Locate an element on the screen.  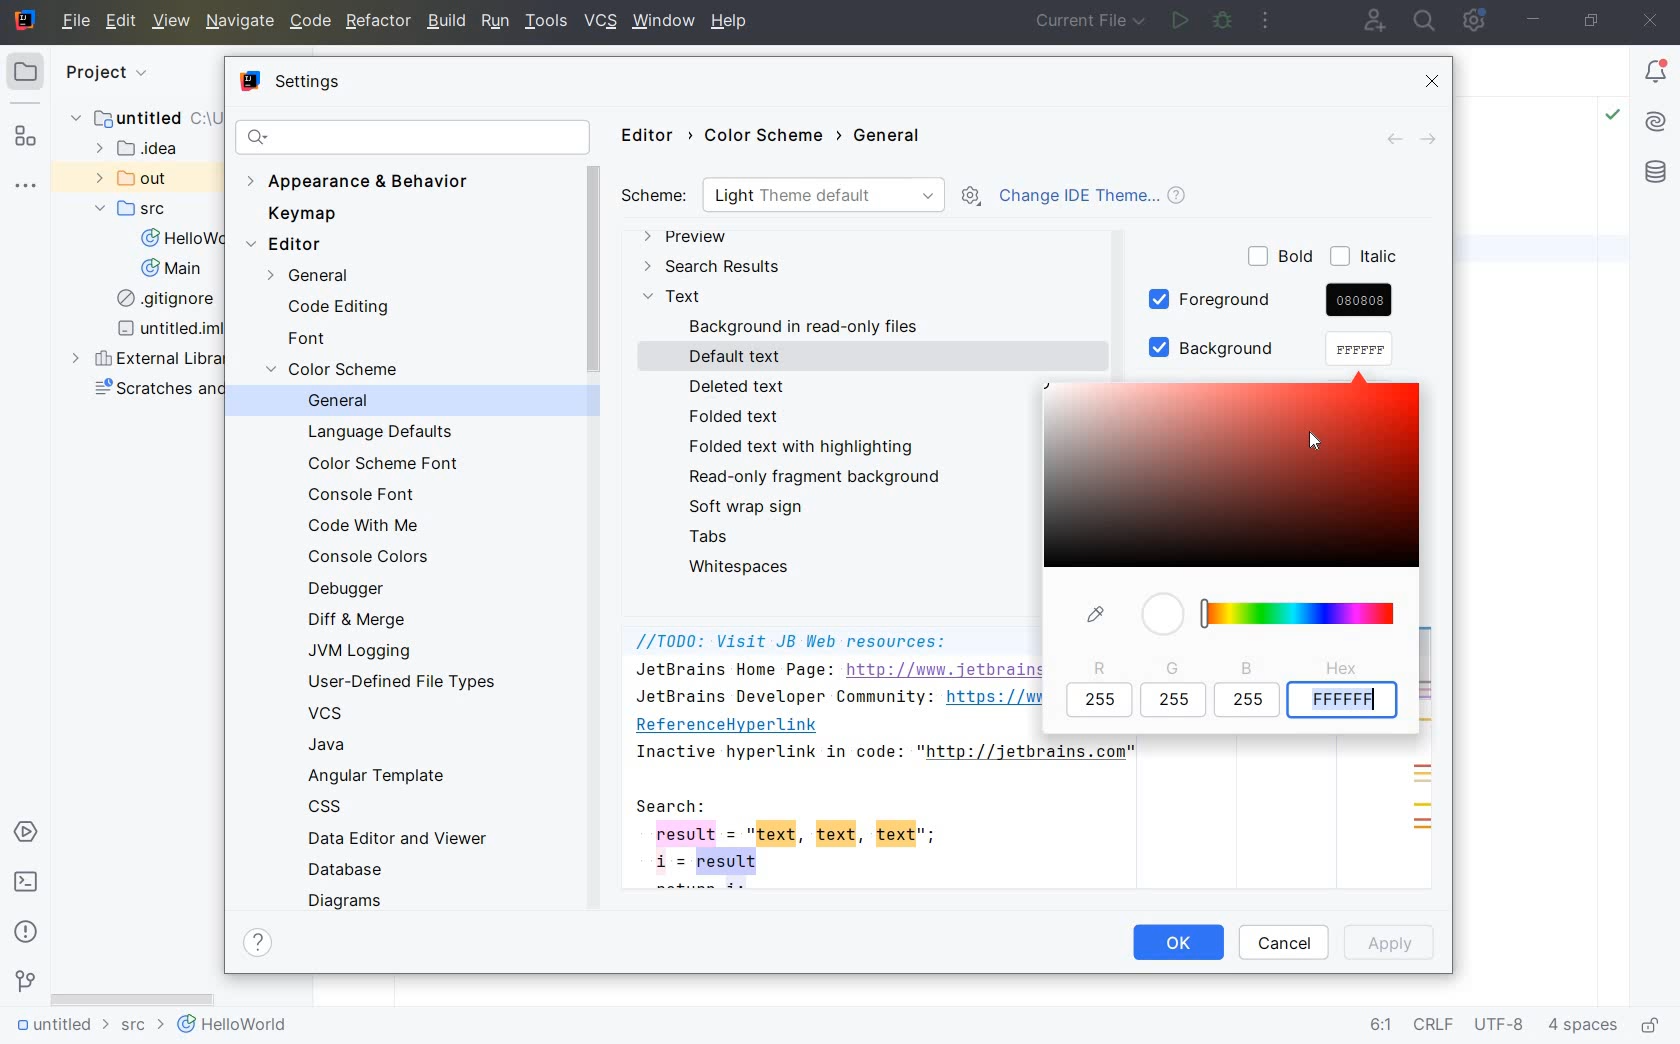
run is located at coordinates (1179, 22).